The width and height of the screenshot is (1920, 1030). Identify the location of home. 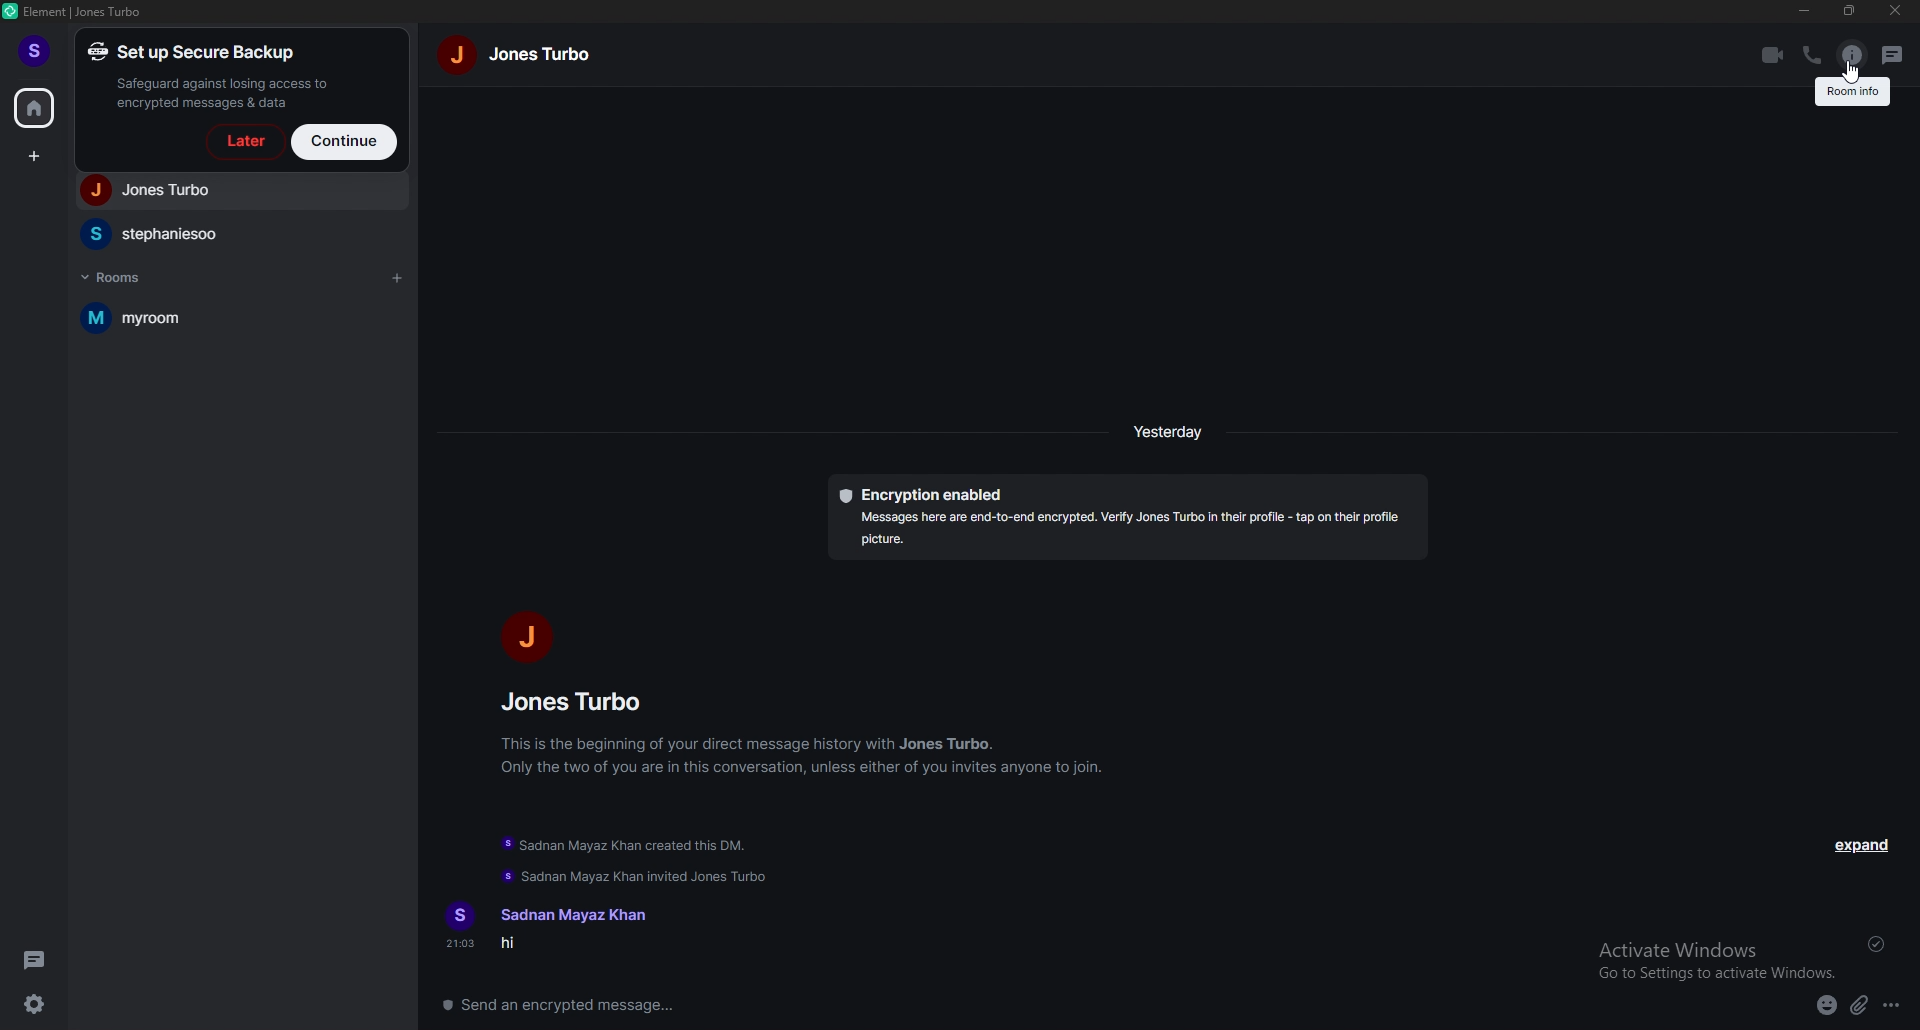
(36, 106).